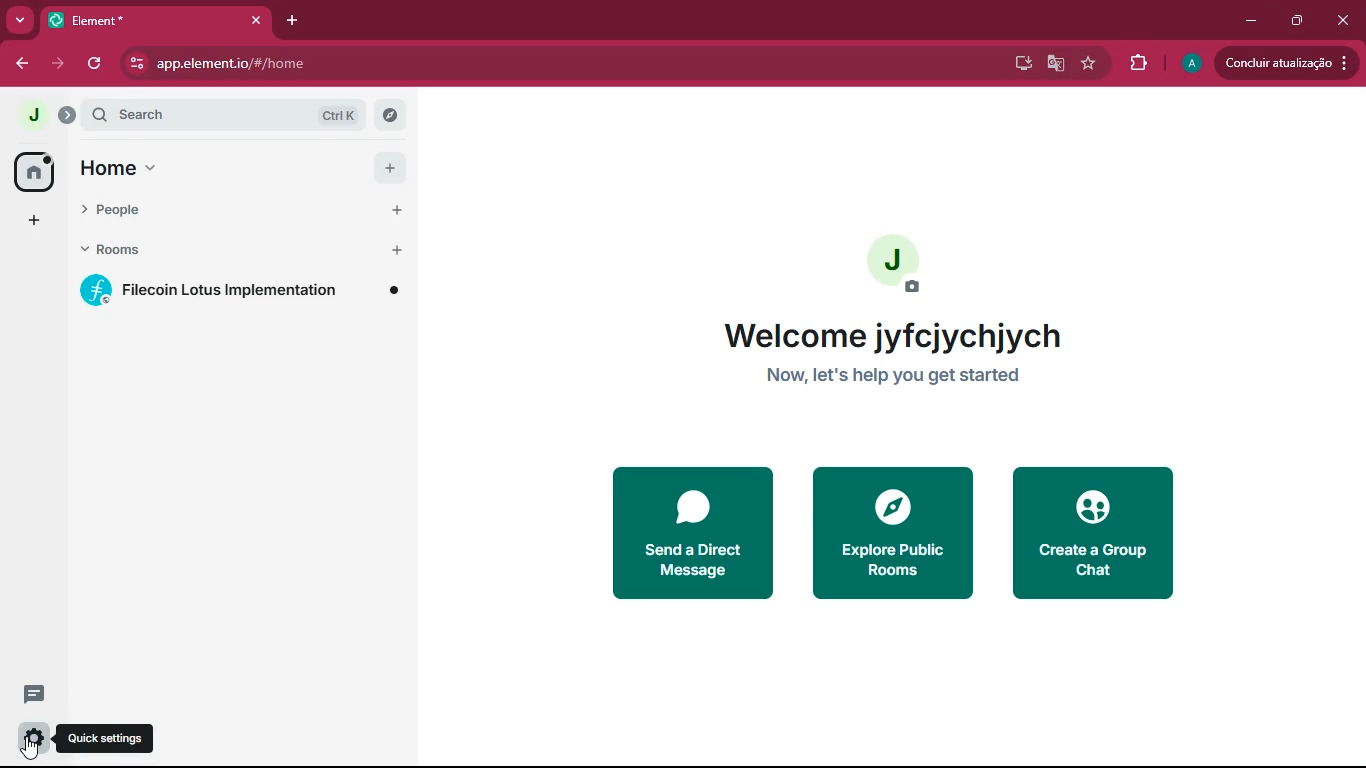 This screenshot has width=1366, height=768. I want to click on app.element.io/#/home, so click(289, 63).